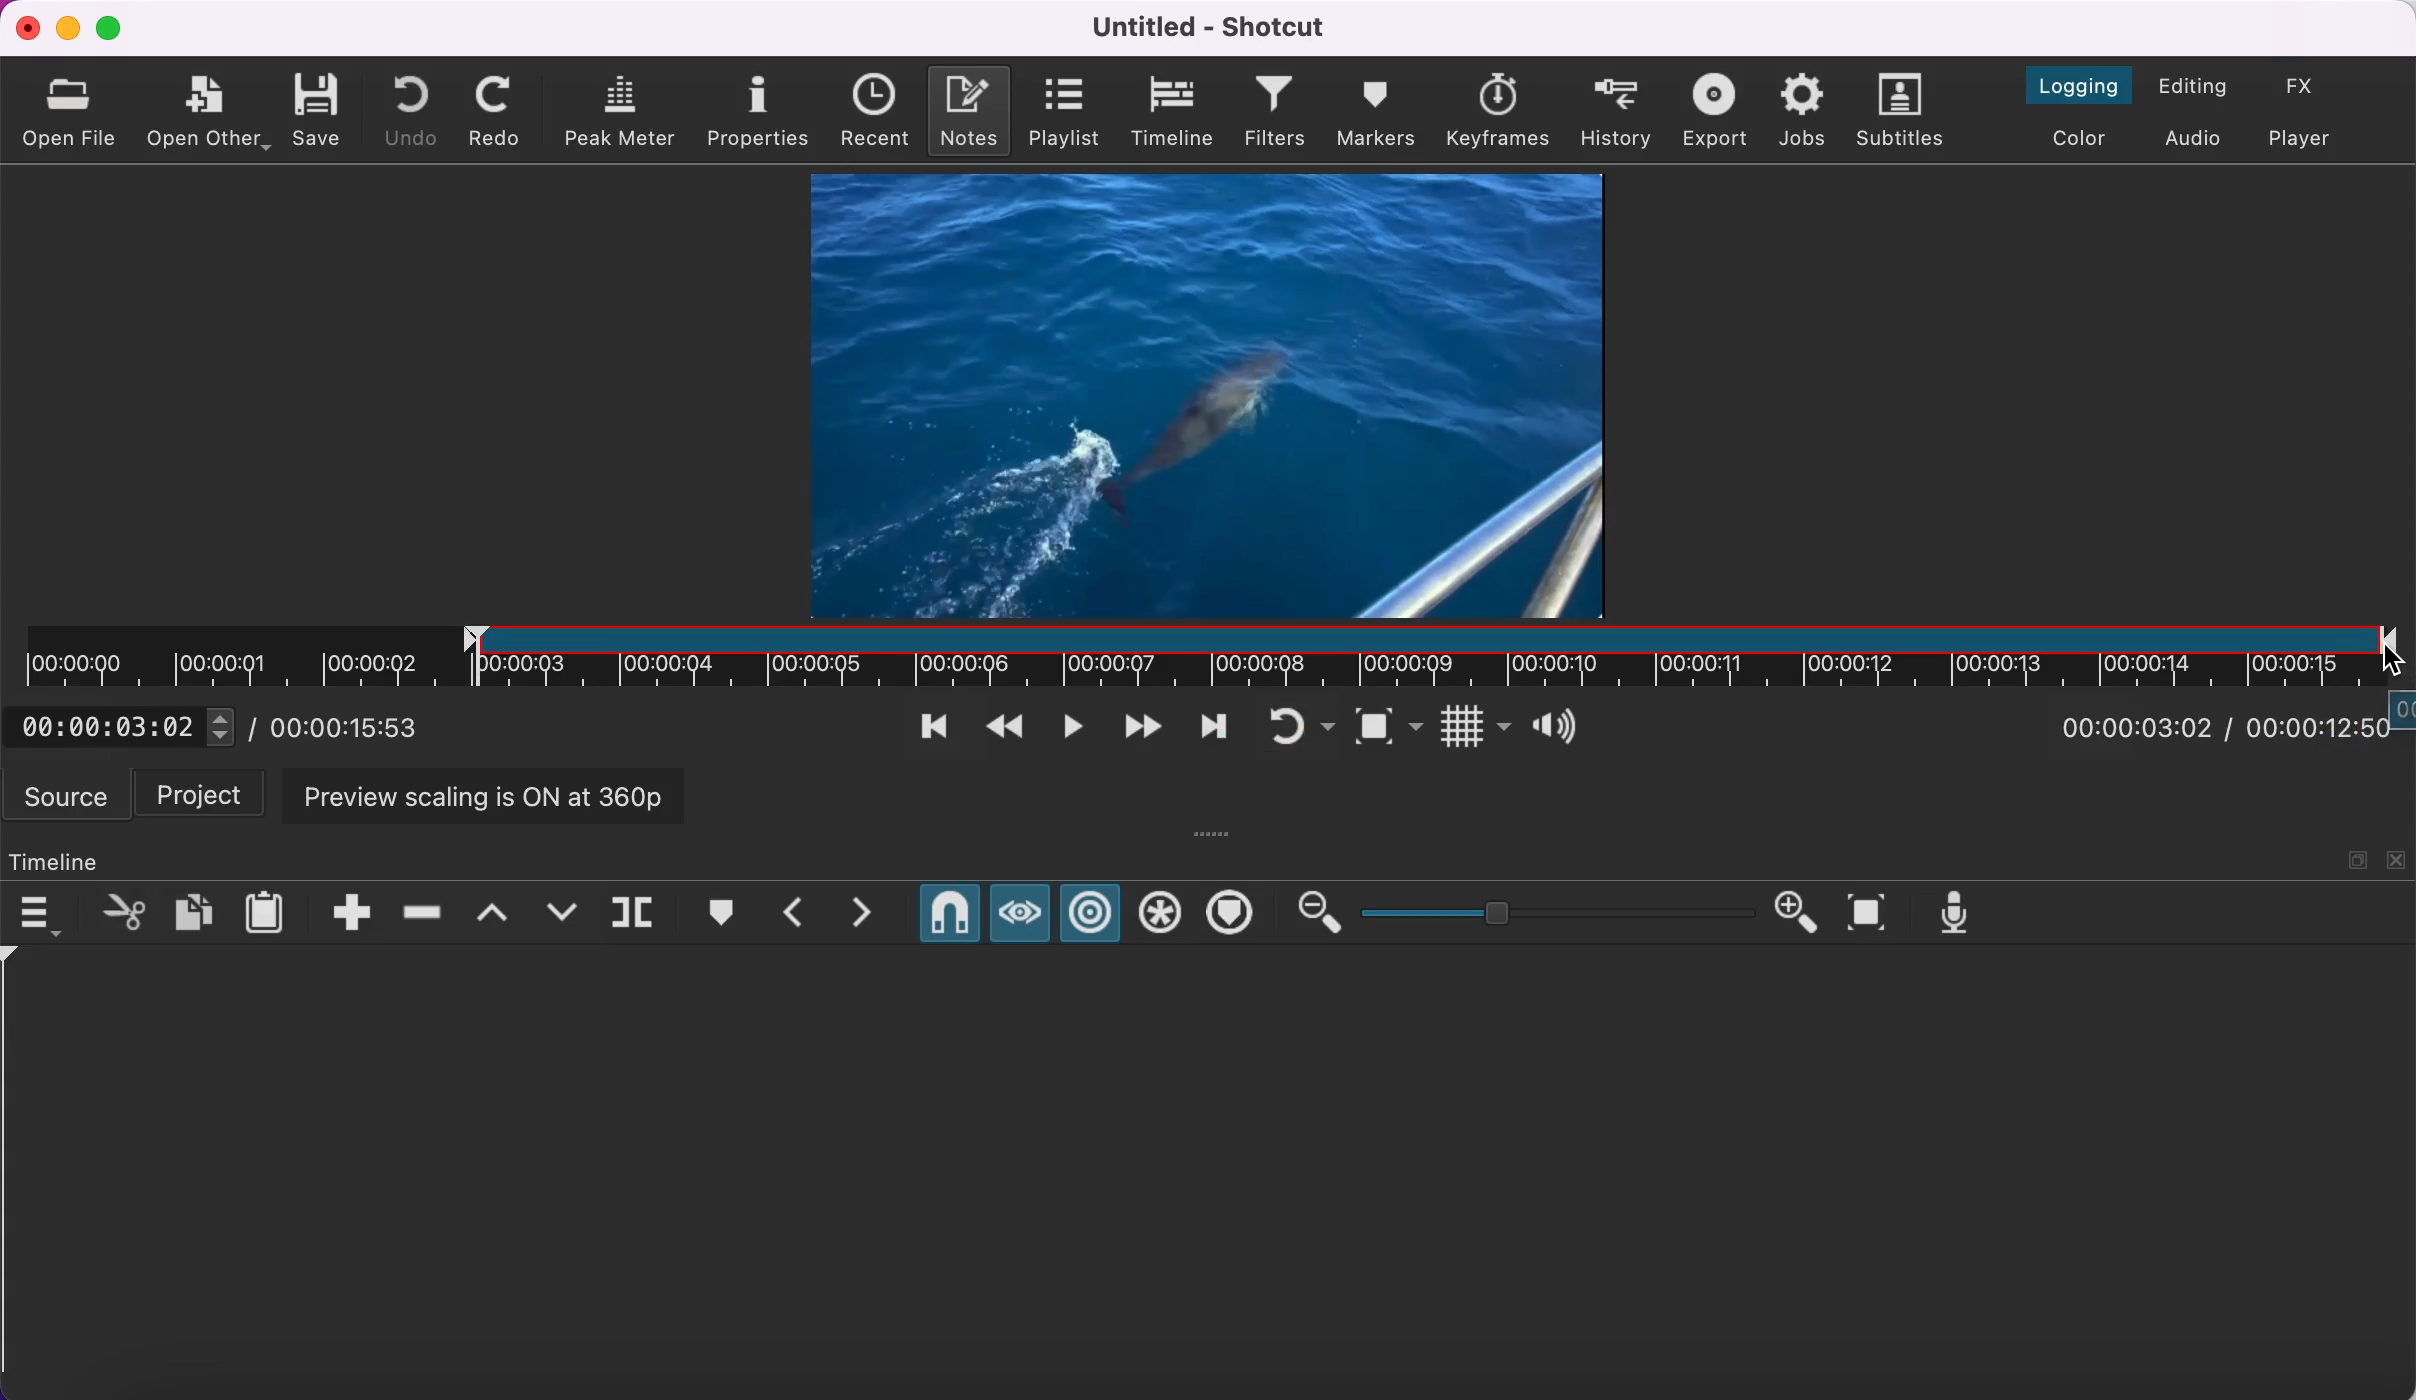  I want to click on append, so click(350, 911).